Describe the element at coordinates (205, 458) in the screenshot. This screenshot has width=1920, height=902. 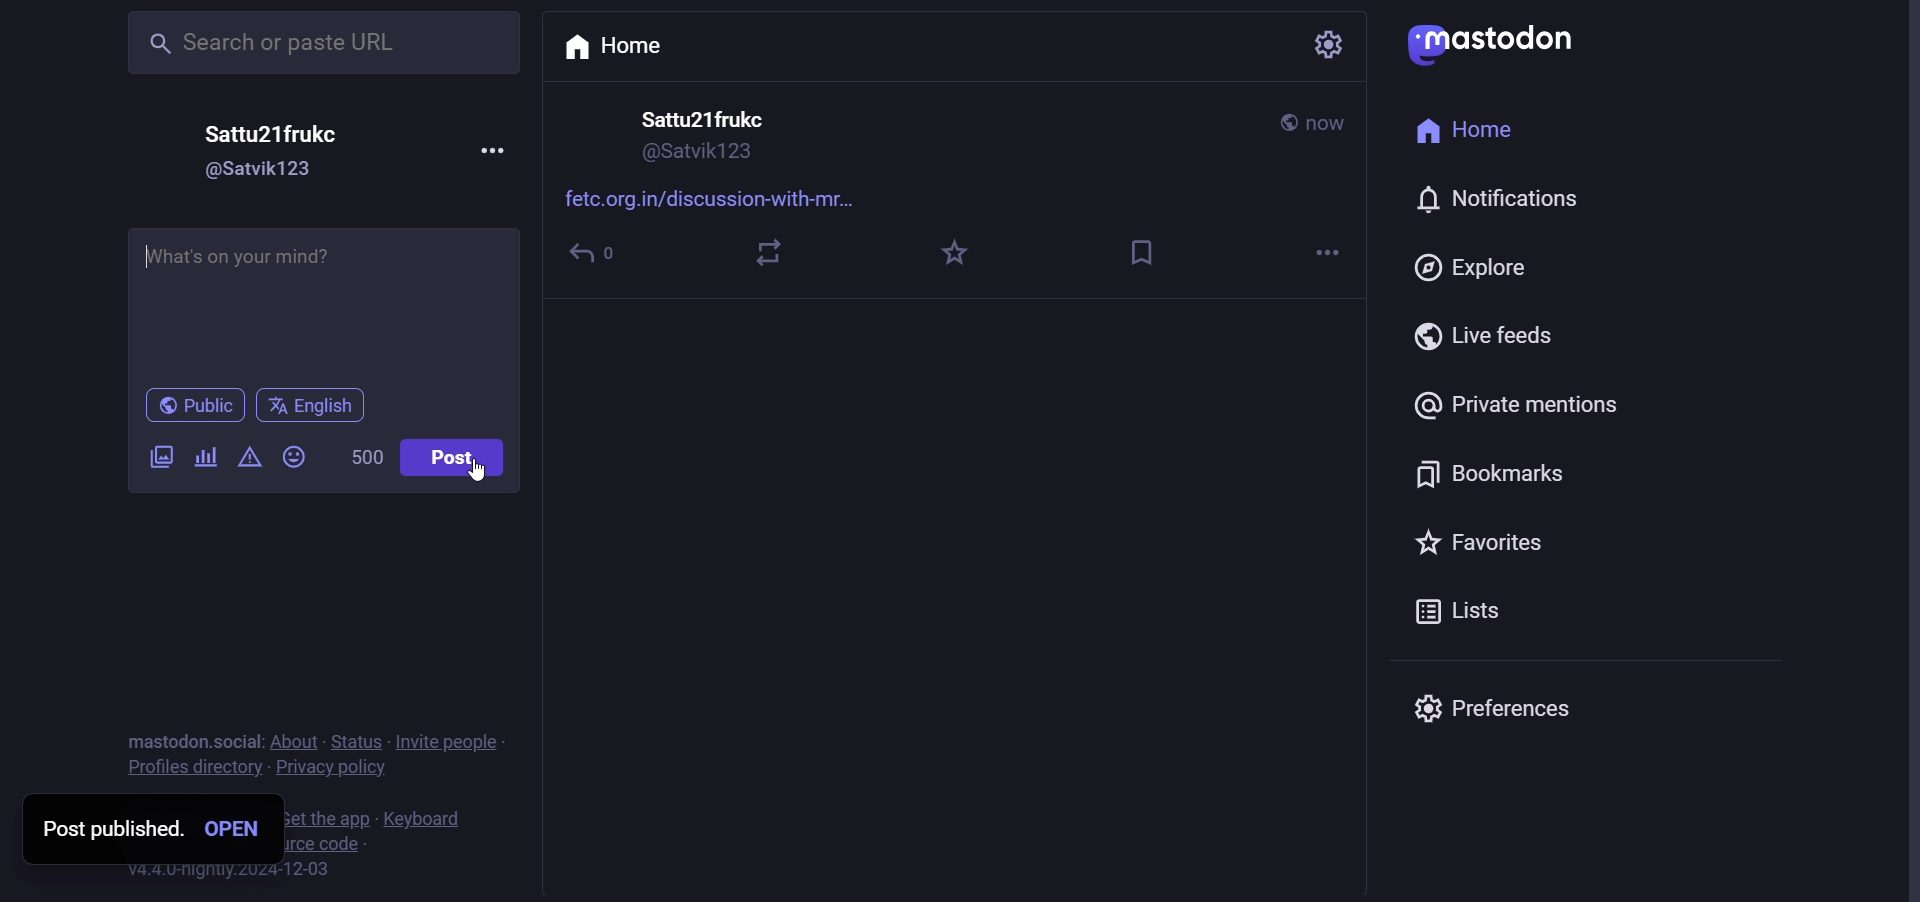
I see `poll` at that location.